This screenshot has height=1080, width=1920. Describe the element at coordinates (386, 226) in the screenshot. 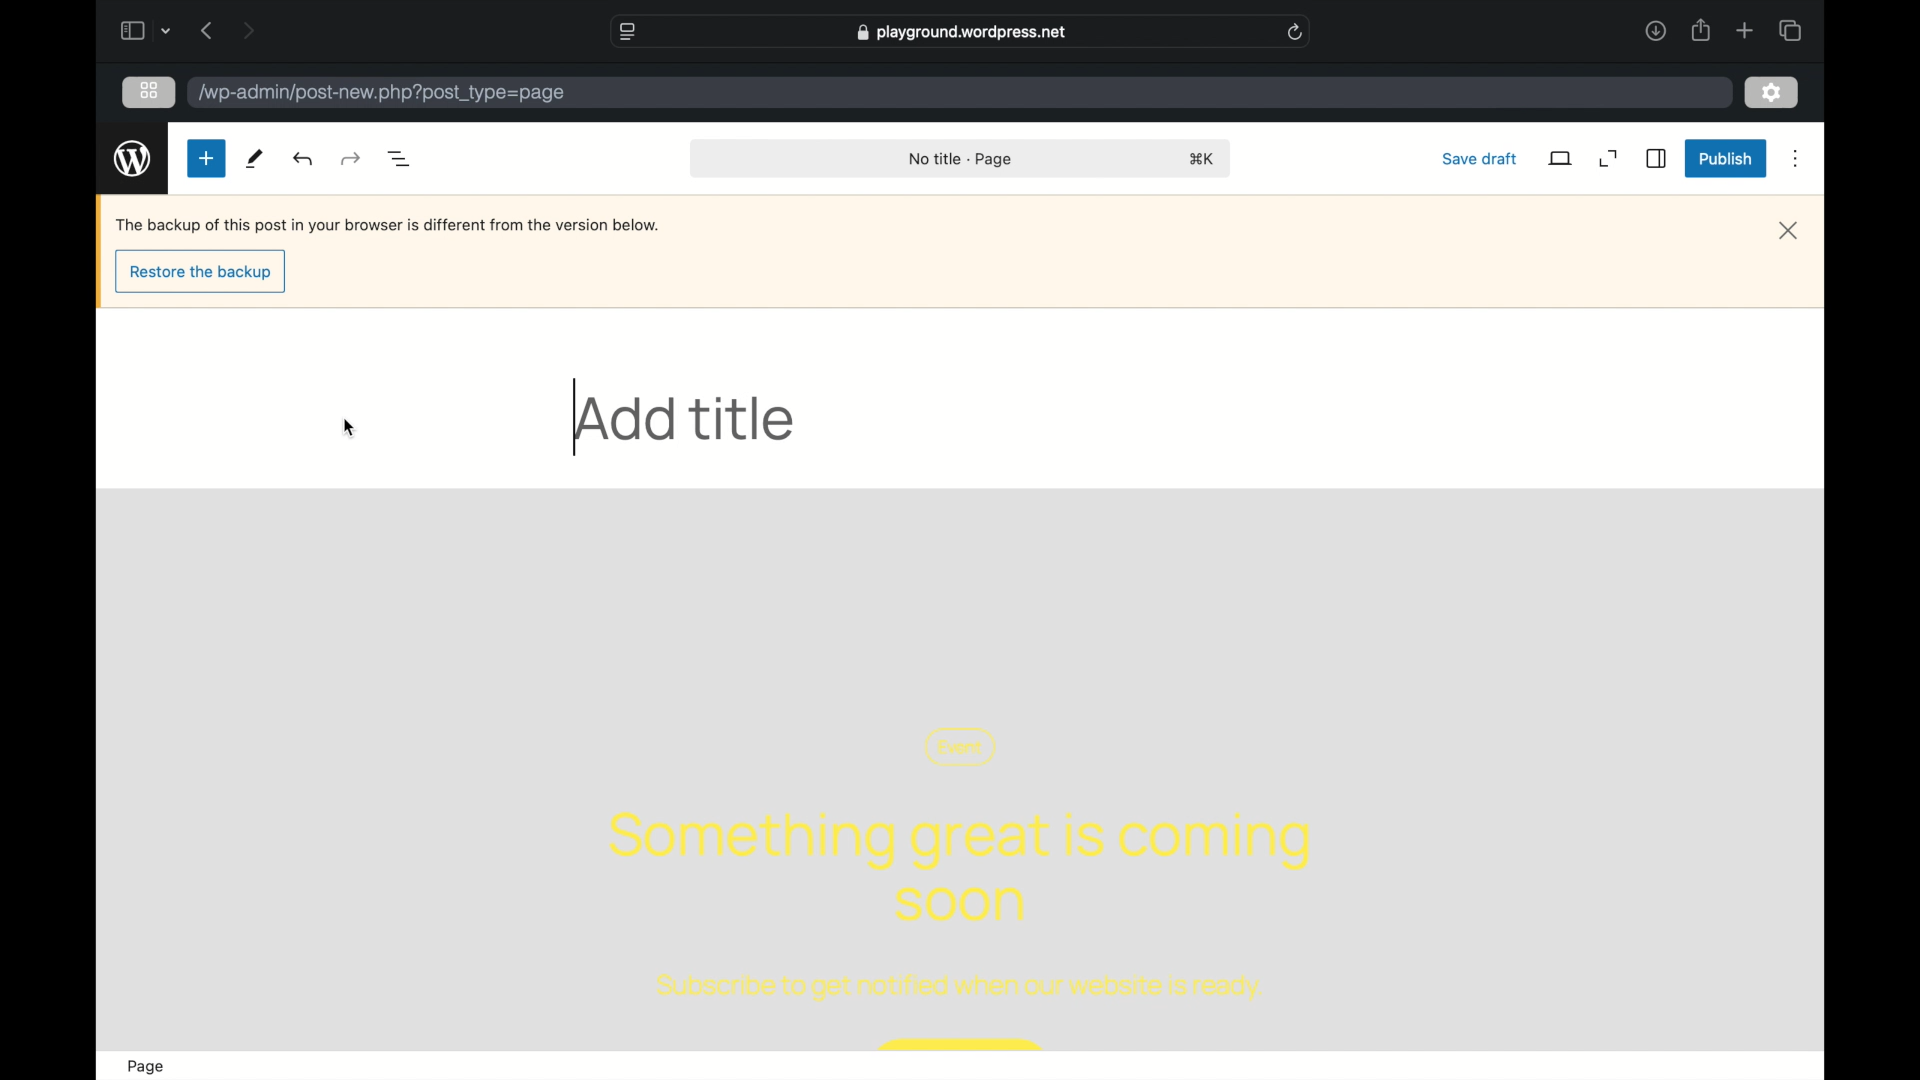

I see `backup notification` at that location.